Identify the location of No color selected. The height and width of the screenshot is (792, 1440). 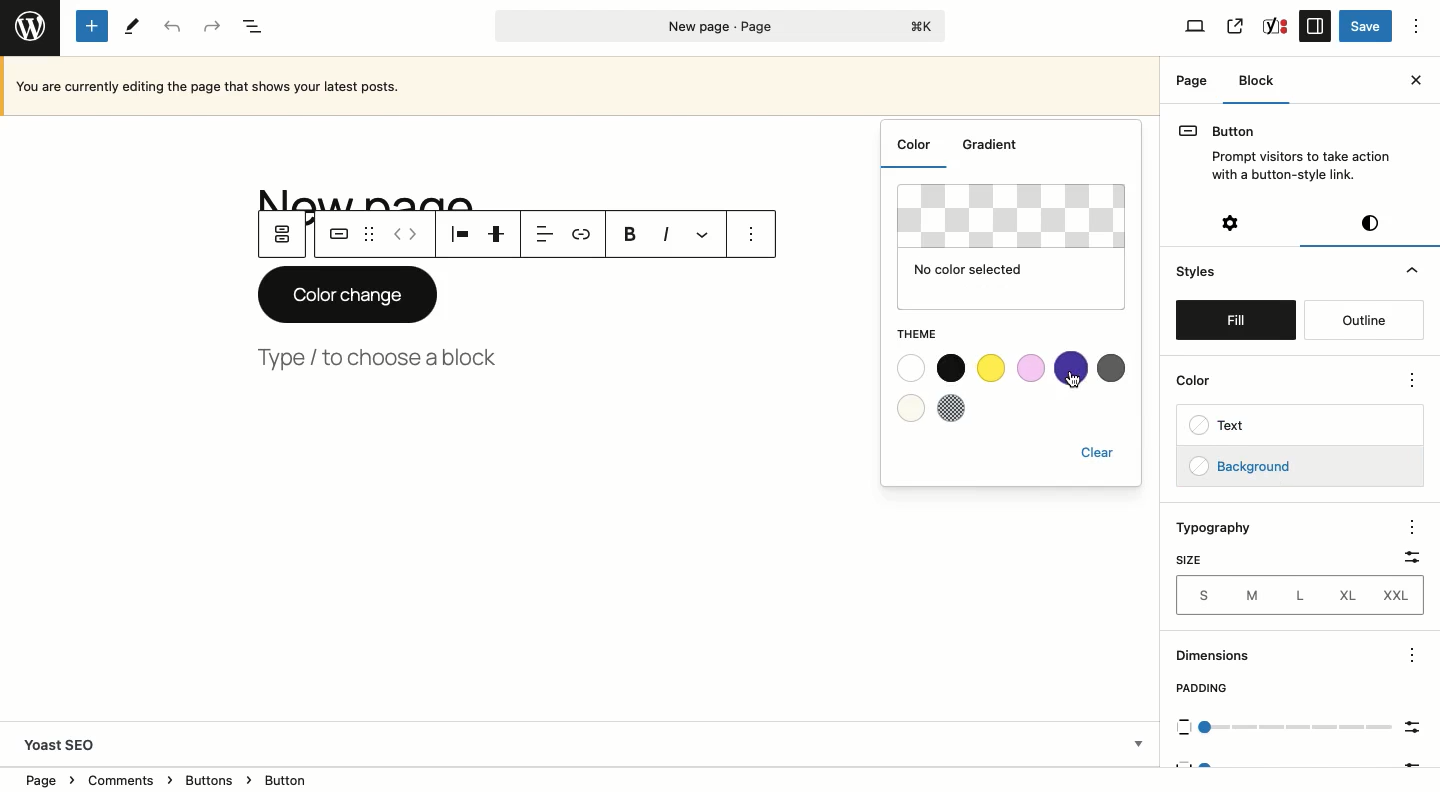
(974, 268).